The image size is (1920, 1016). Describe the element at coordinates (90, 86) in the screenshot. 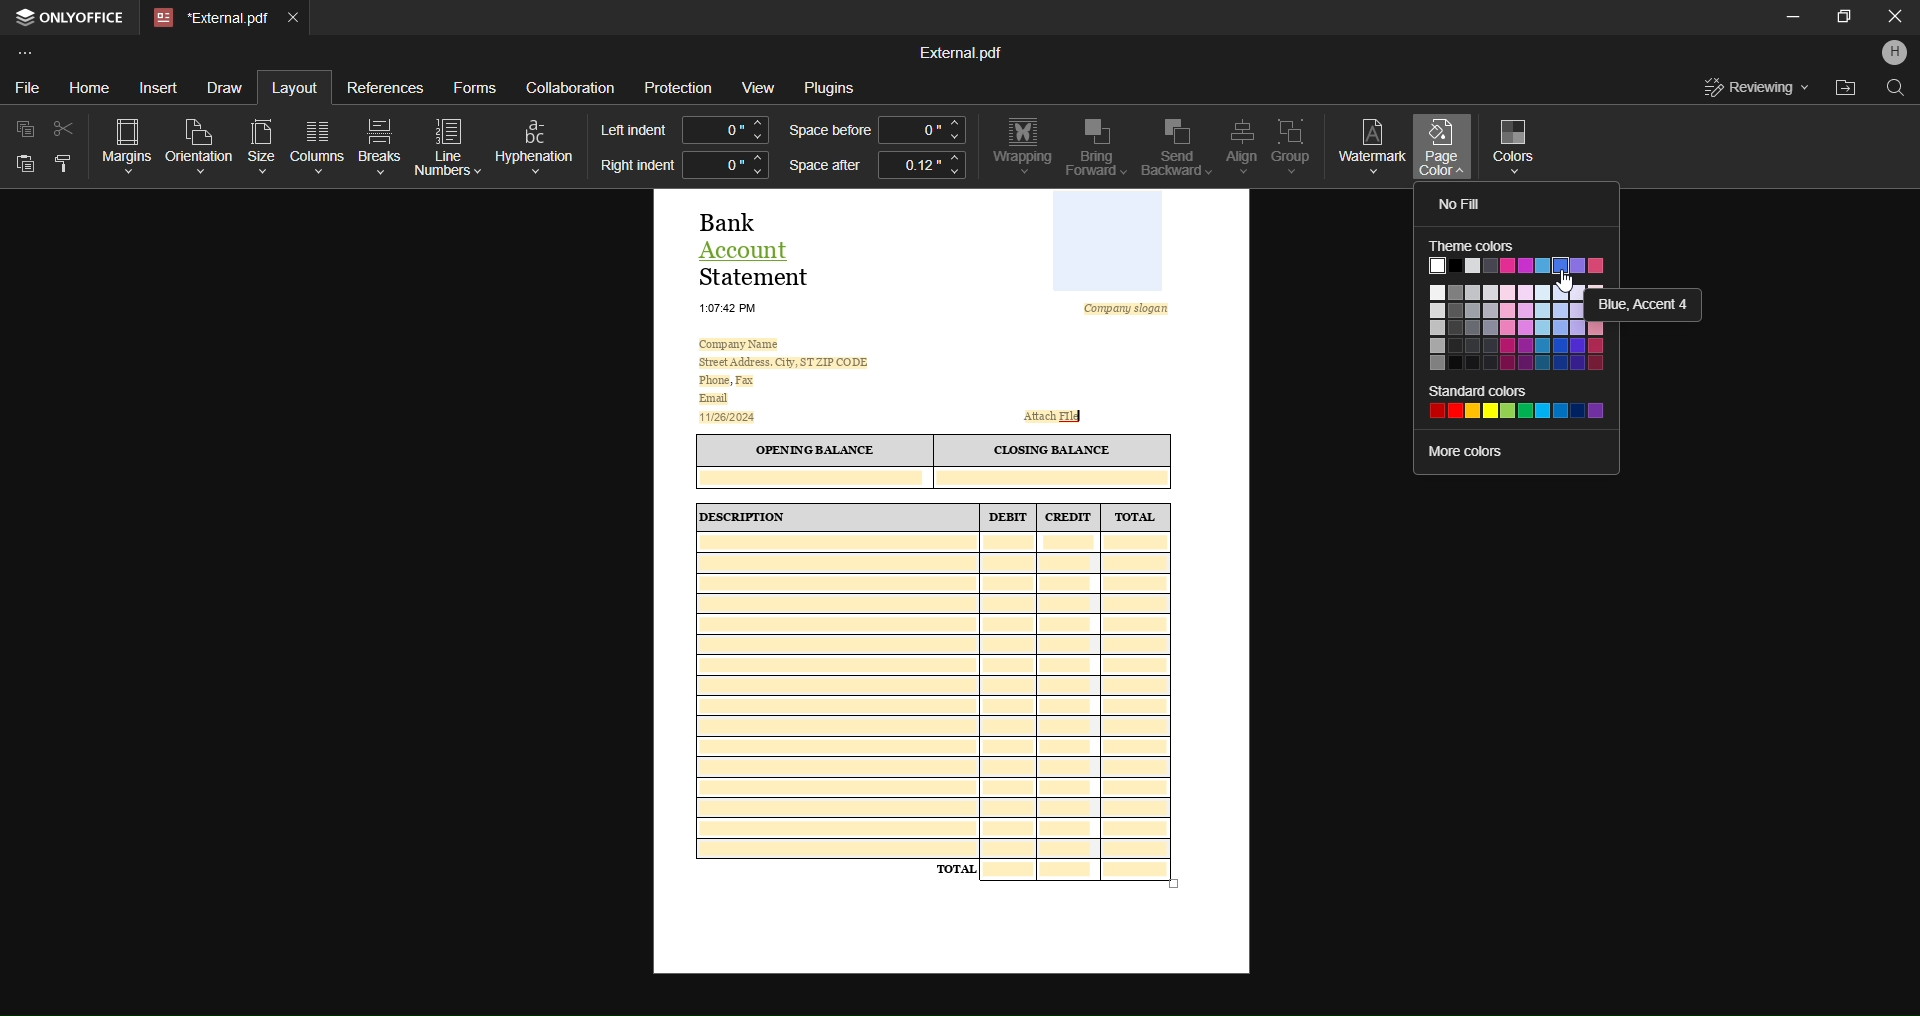

I see `Home` at that location.